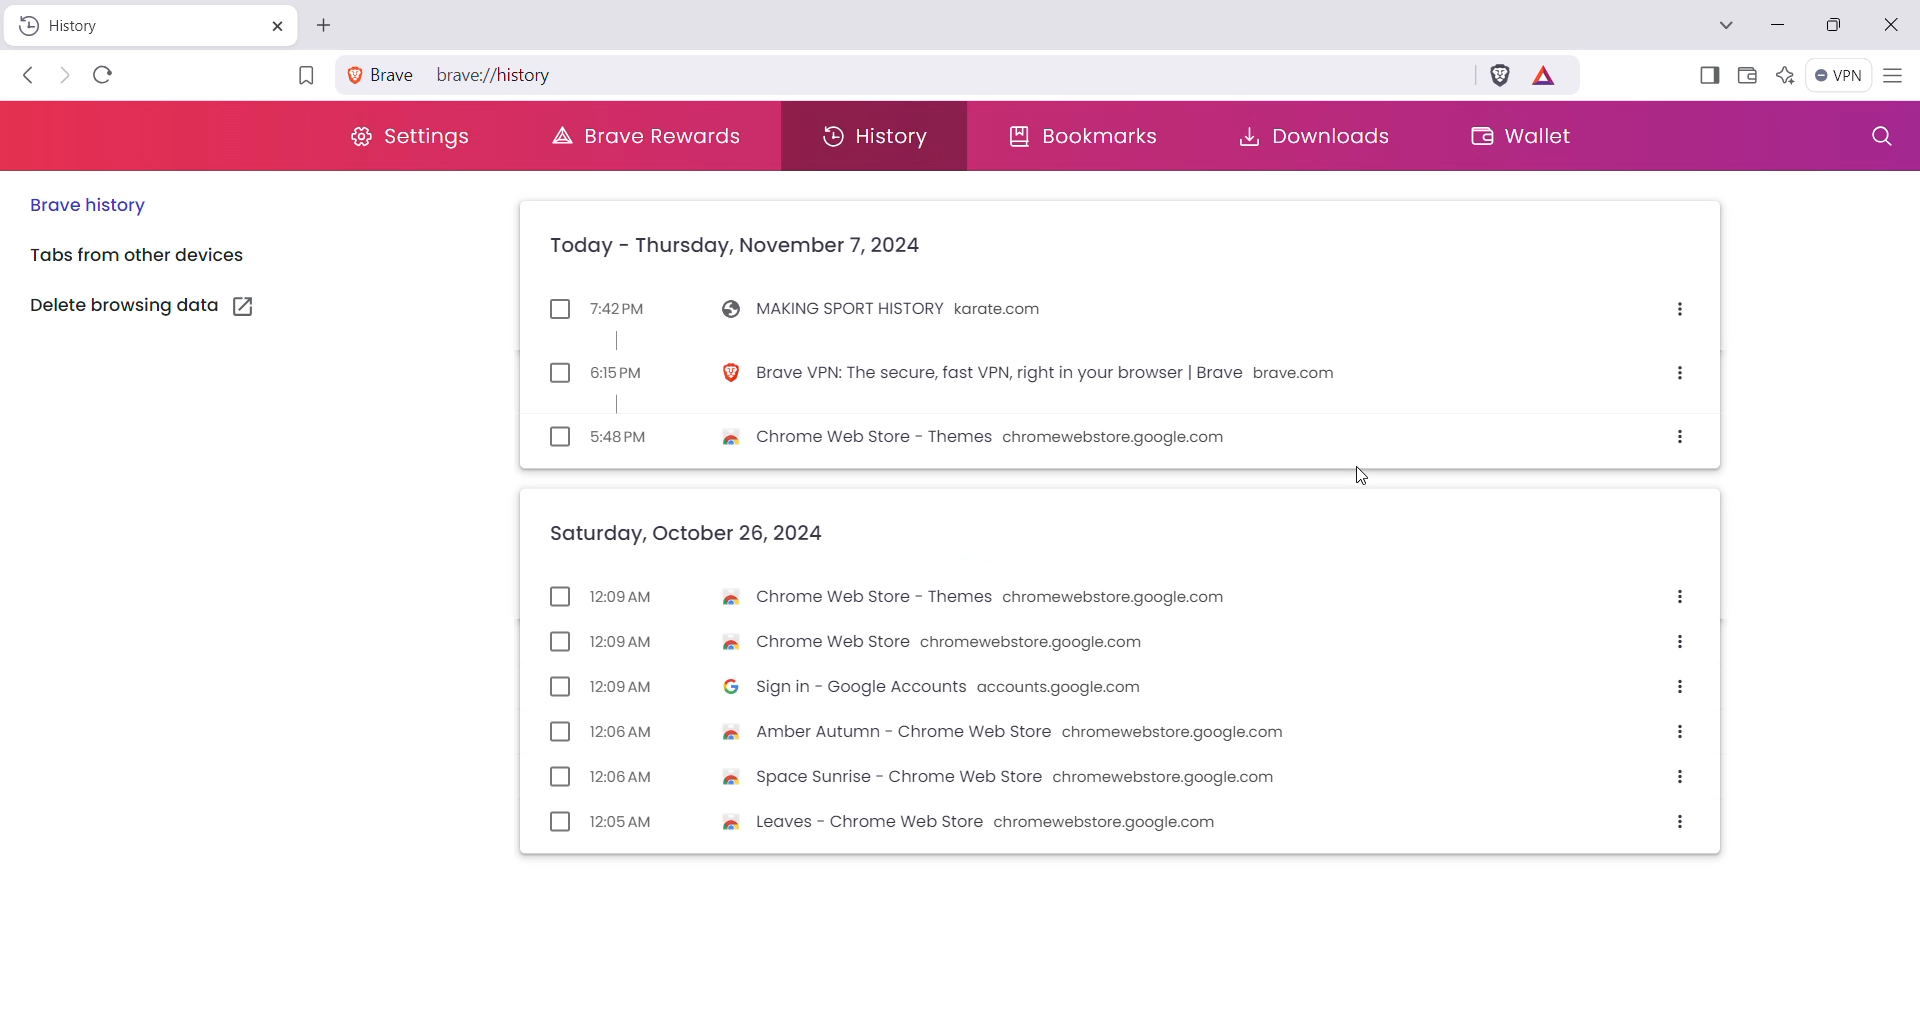  I want to click on 5:48PM, so click(618, 436).